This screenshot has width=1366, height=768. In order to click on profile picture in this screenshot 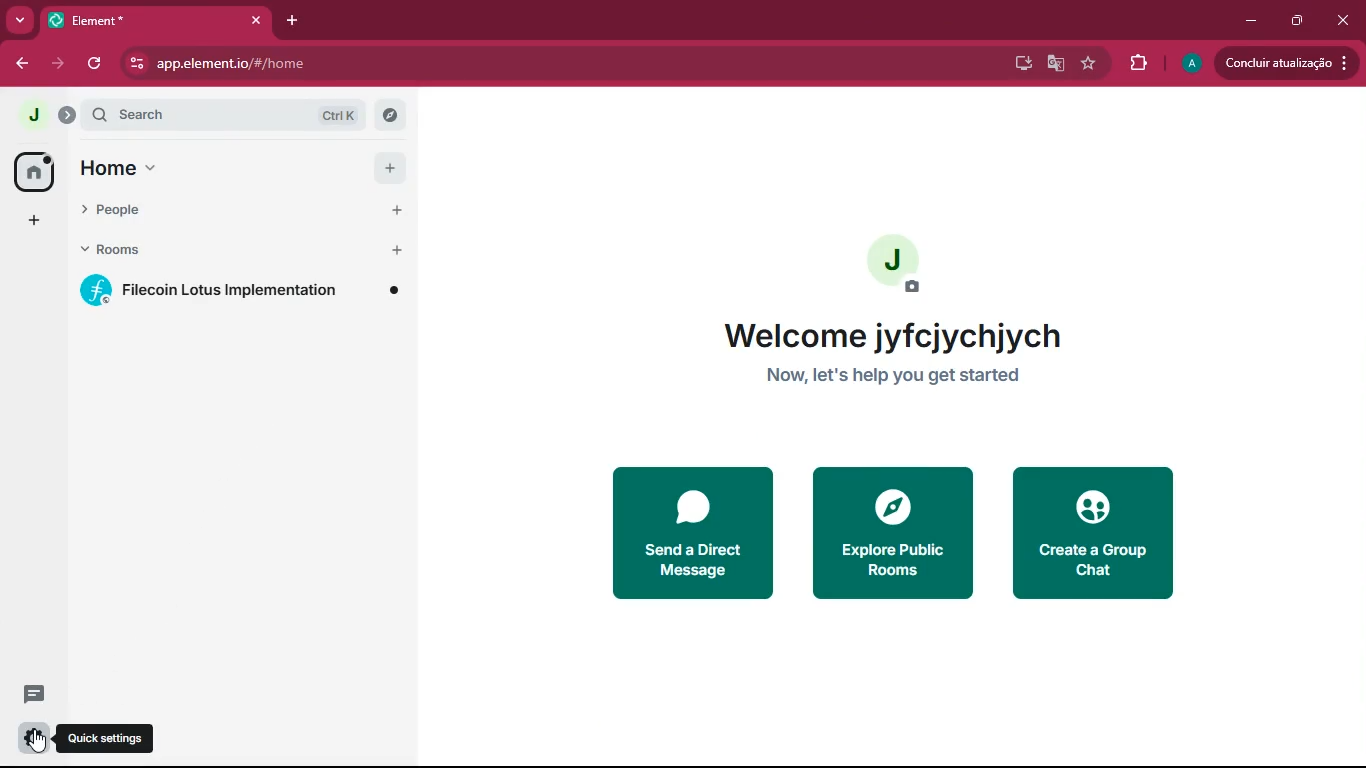, I will do `click(31, 114)`.